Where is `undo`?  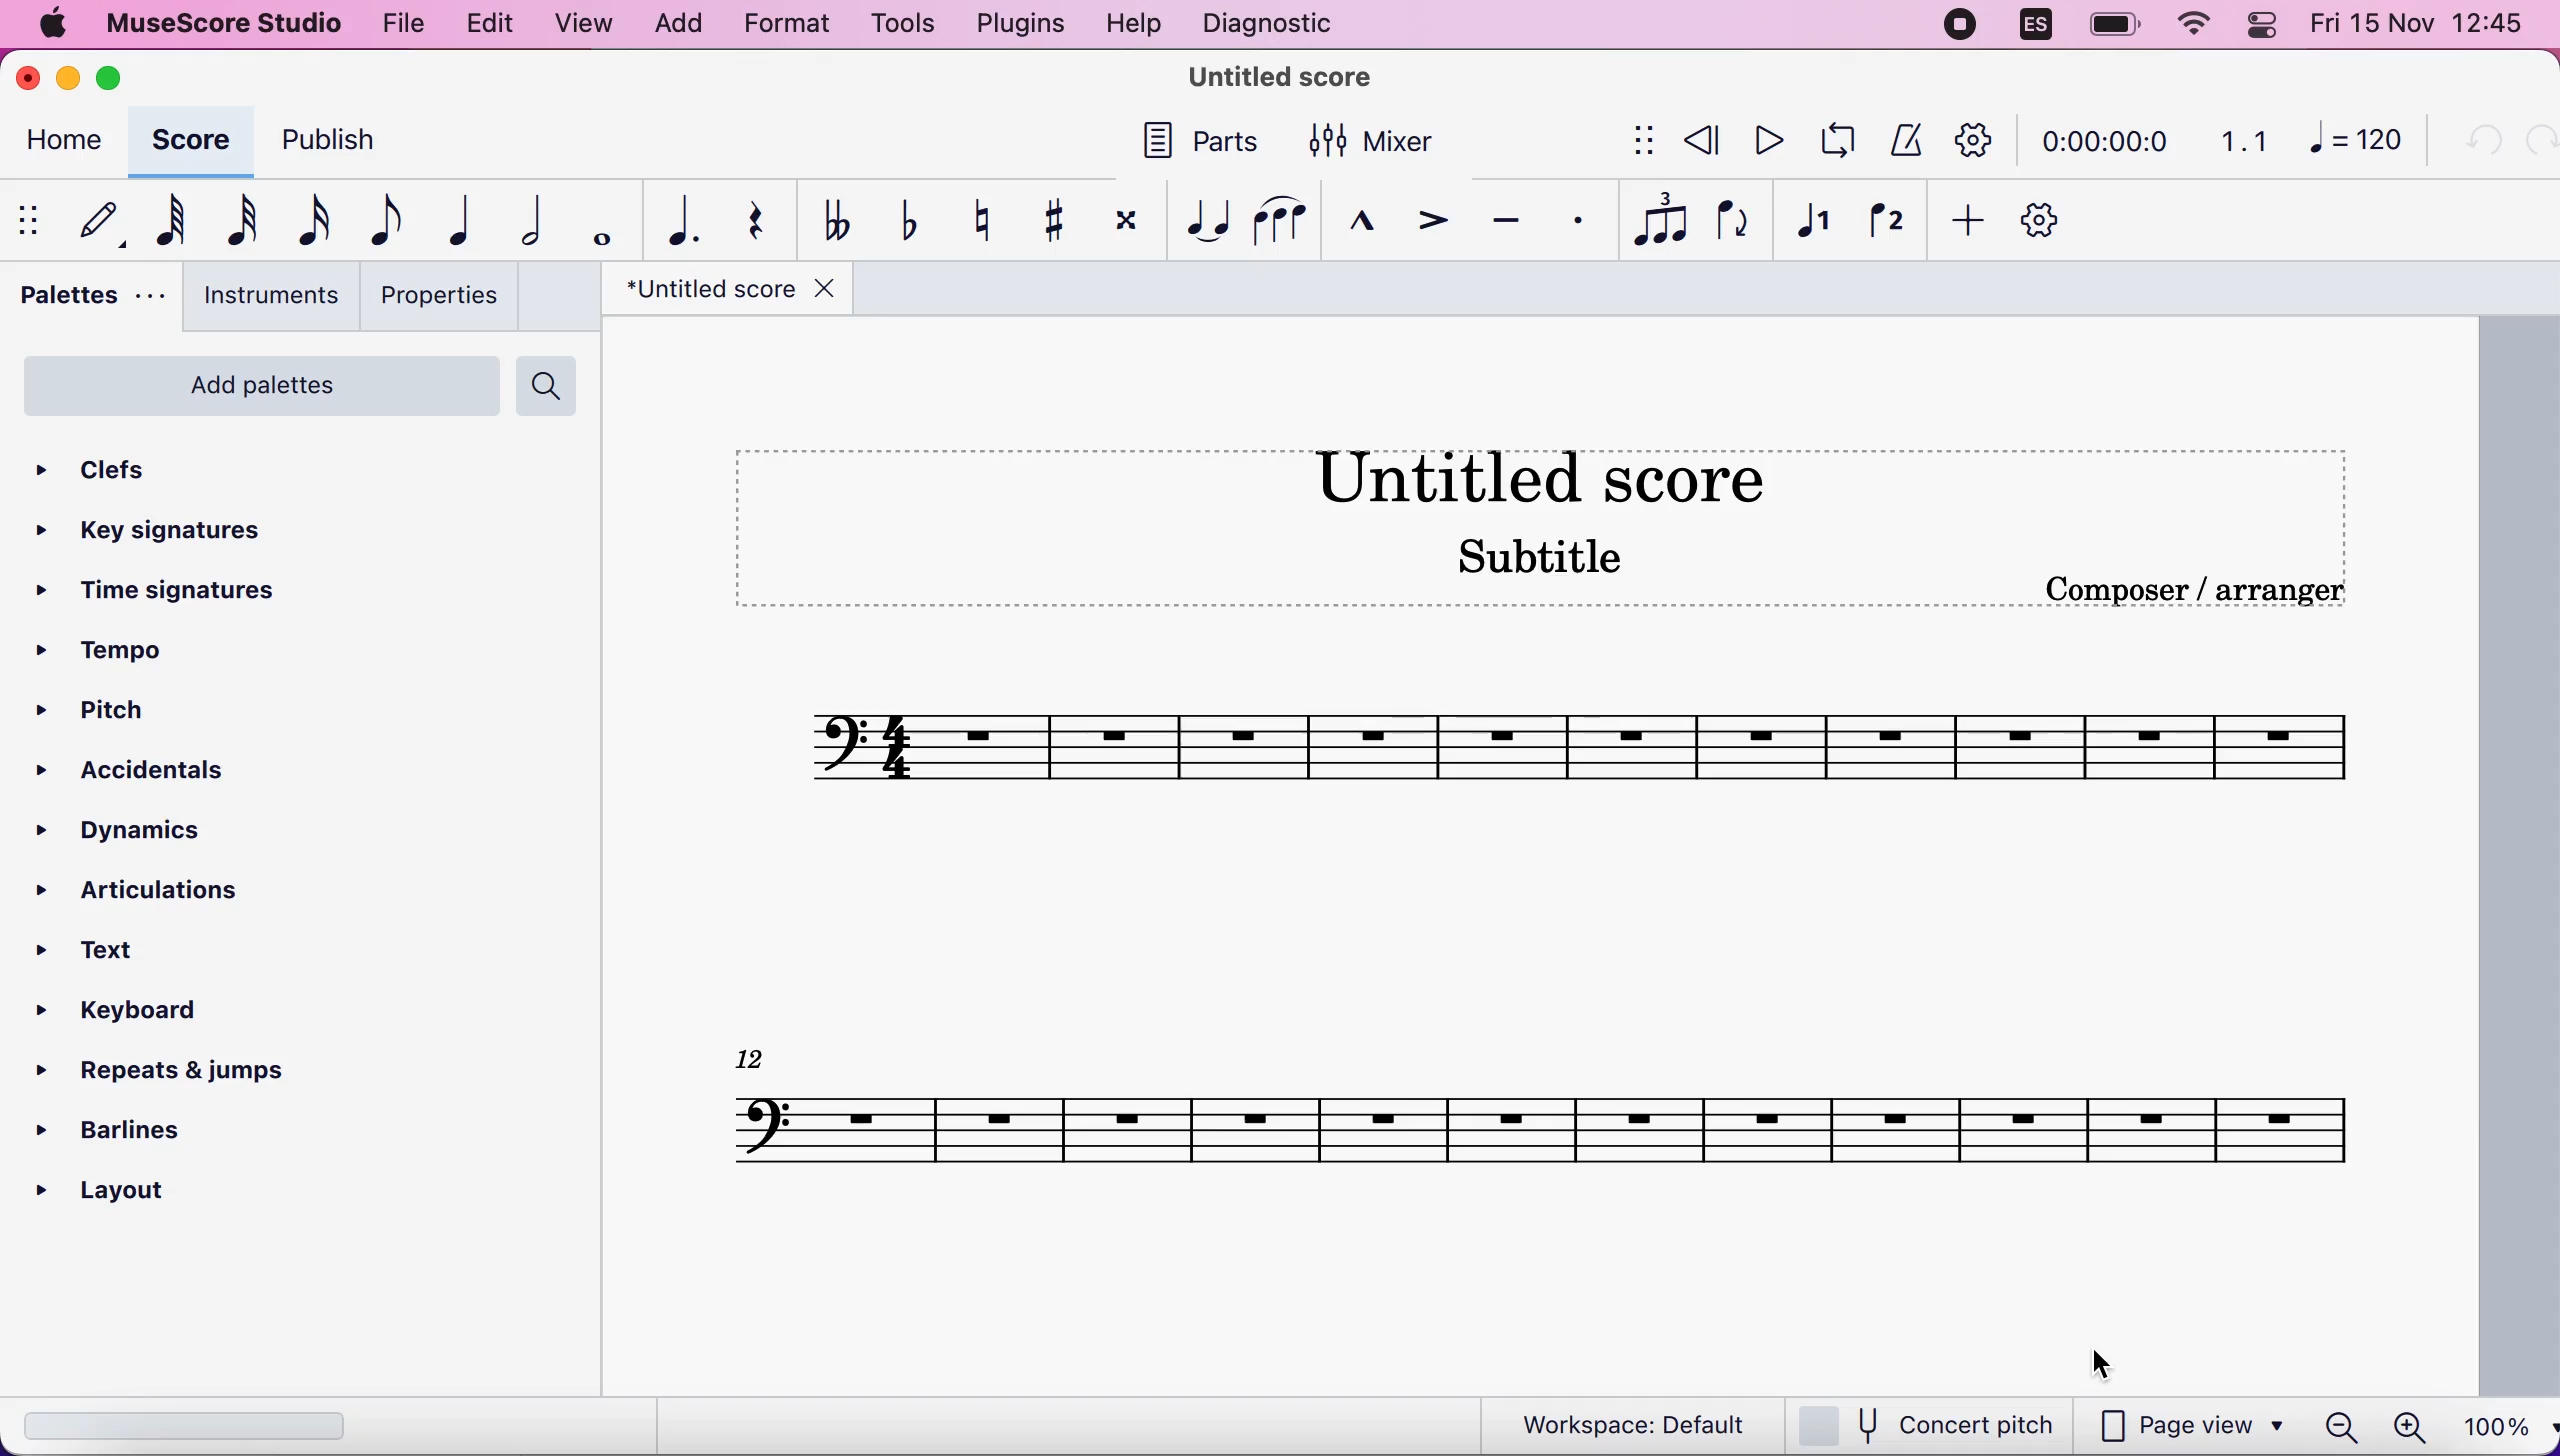
undo is located at coordinates (2477, 141).